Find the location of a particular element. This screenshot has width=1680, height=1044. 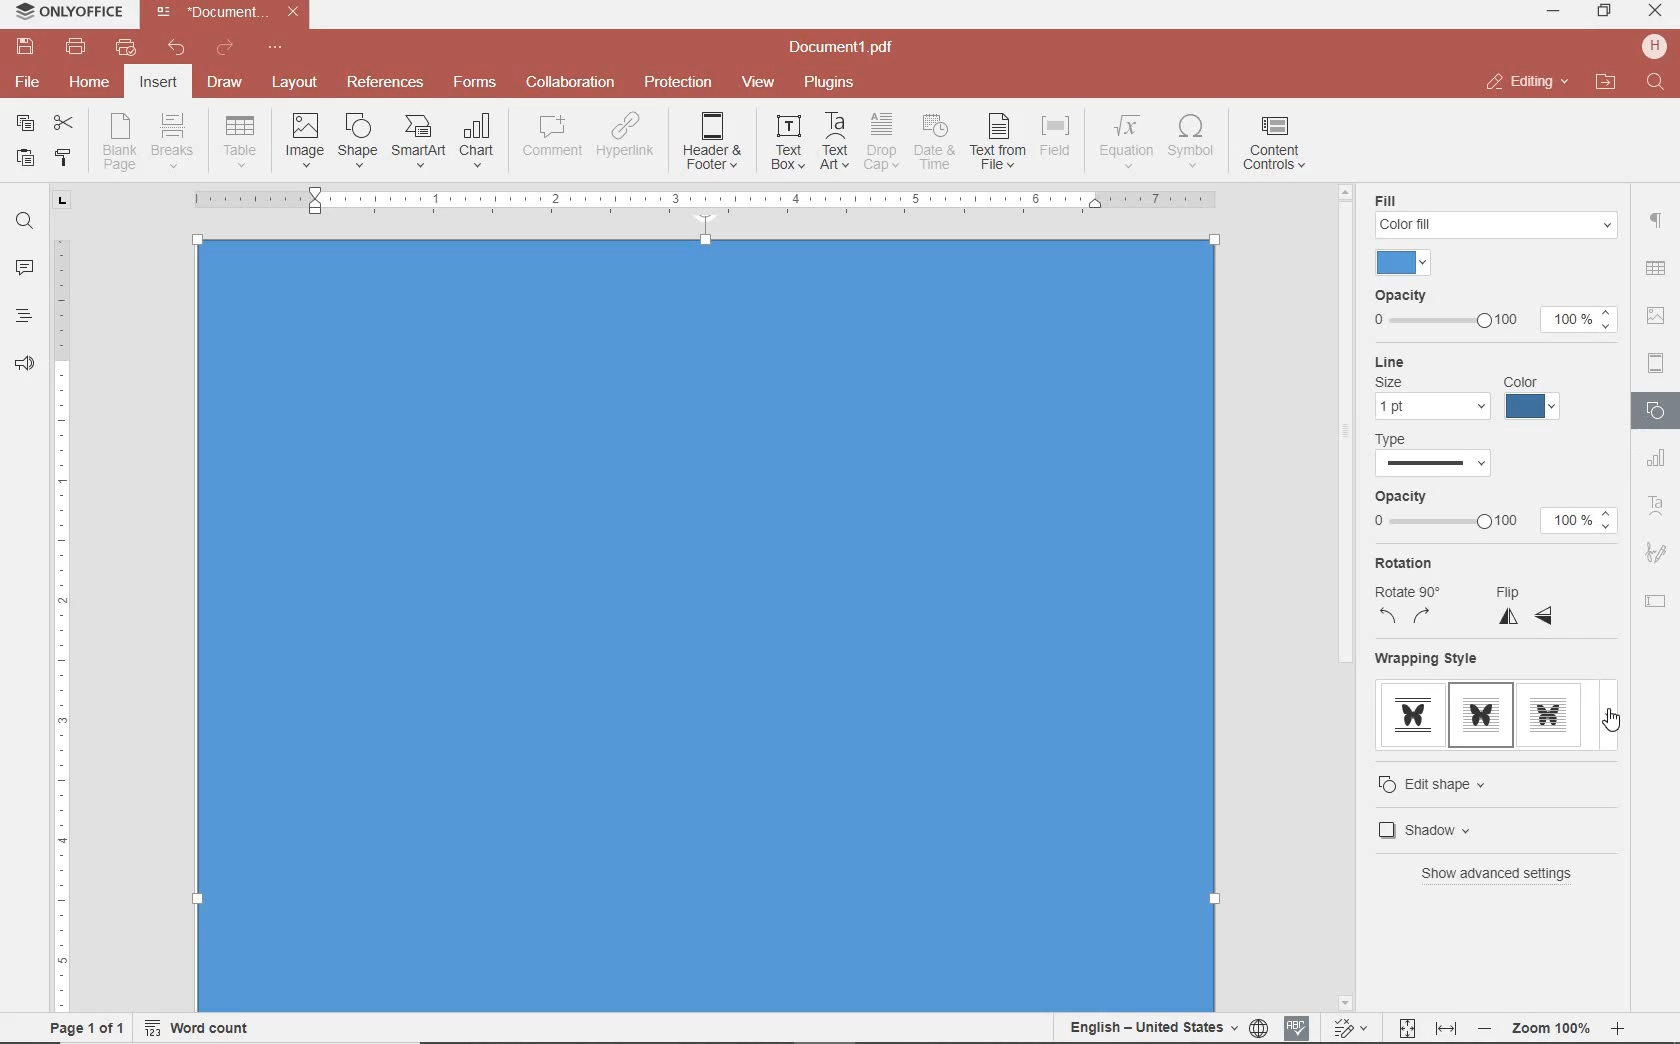

TYPE is located at coordinates (1453, 453).